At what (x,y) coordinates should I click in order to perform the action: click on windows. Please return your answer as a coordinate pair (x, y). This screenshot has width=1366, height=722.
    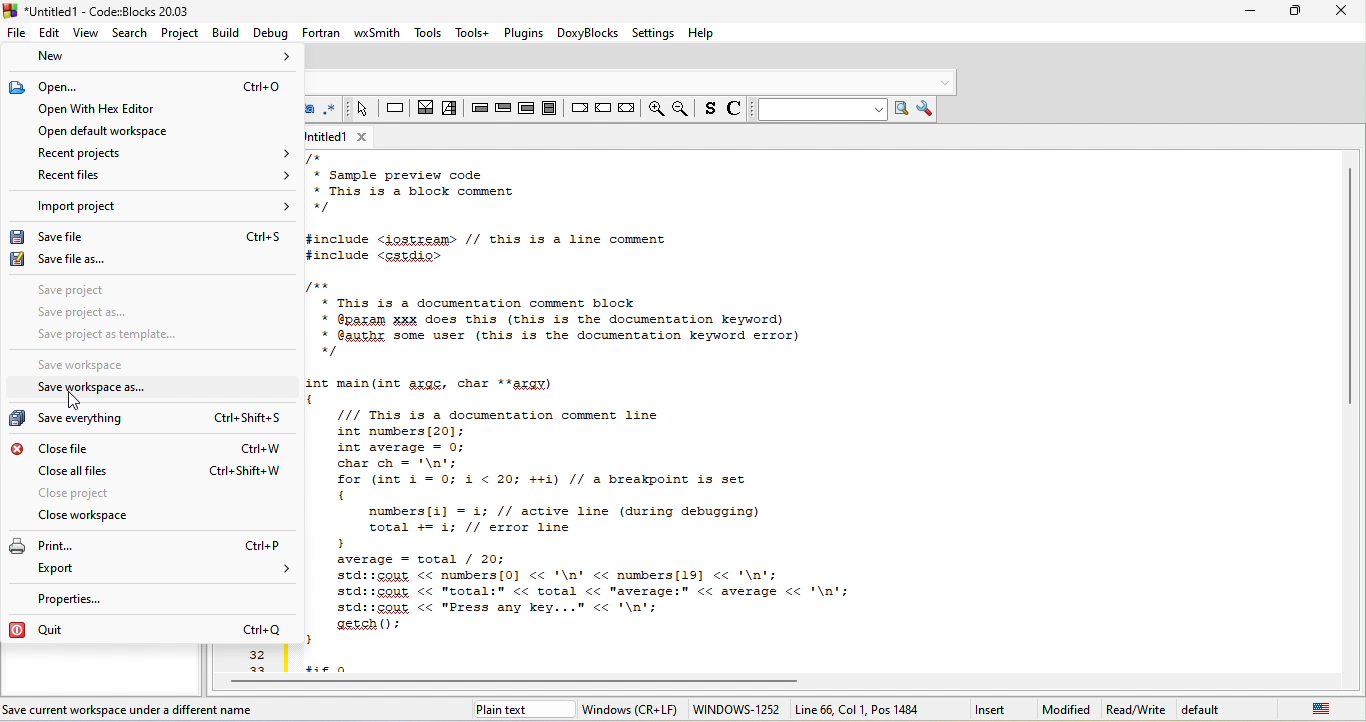
    Looking at the image, I should click on (628, 710).